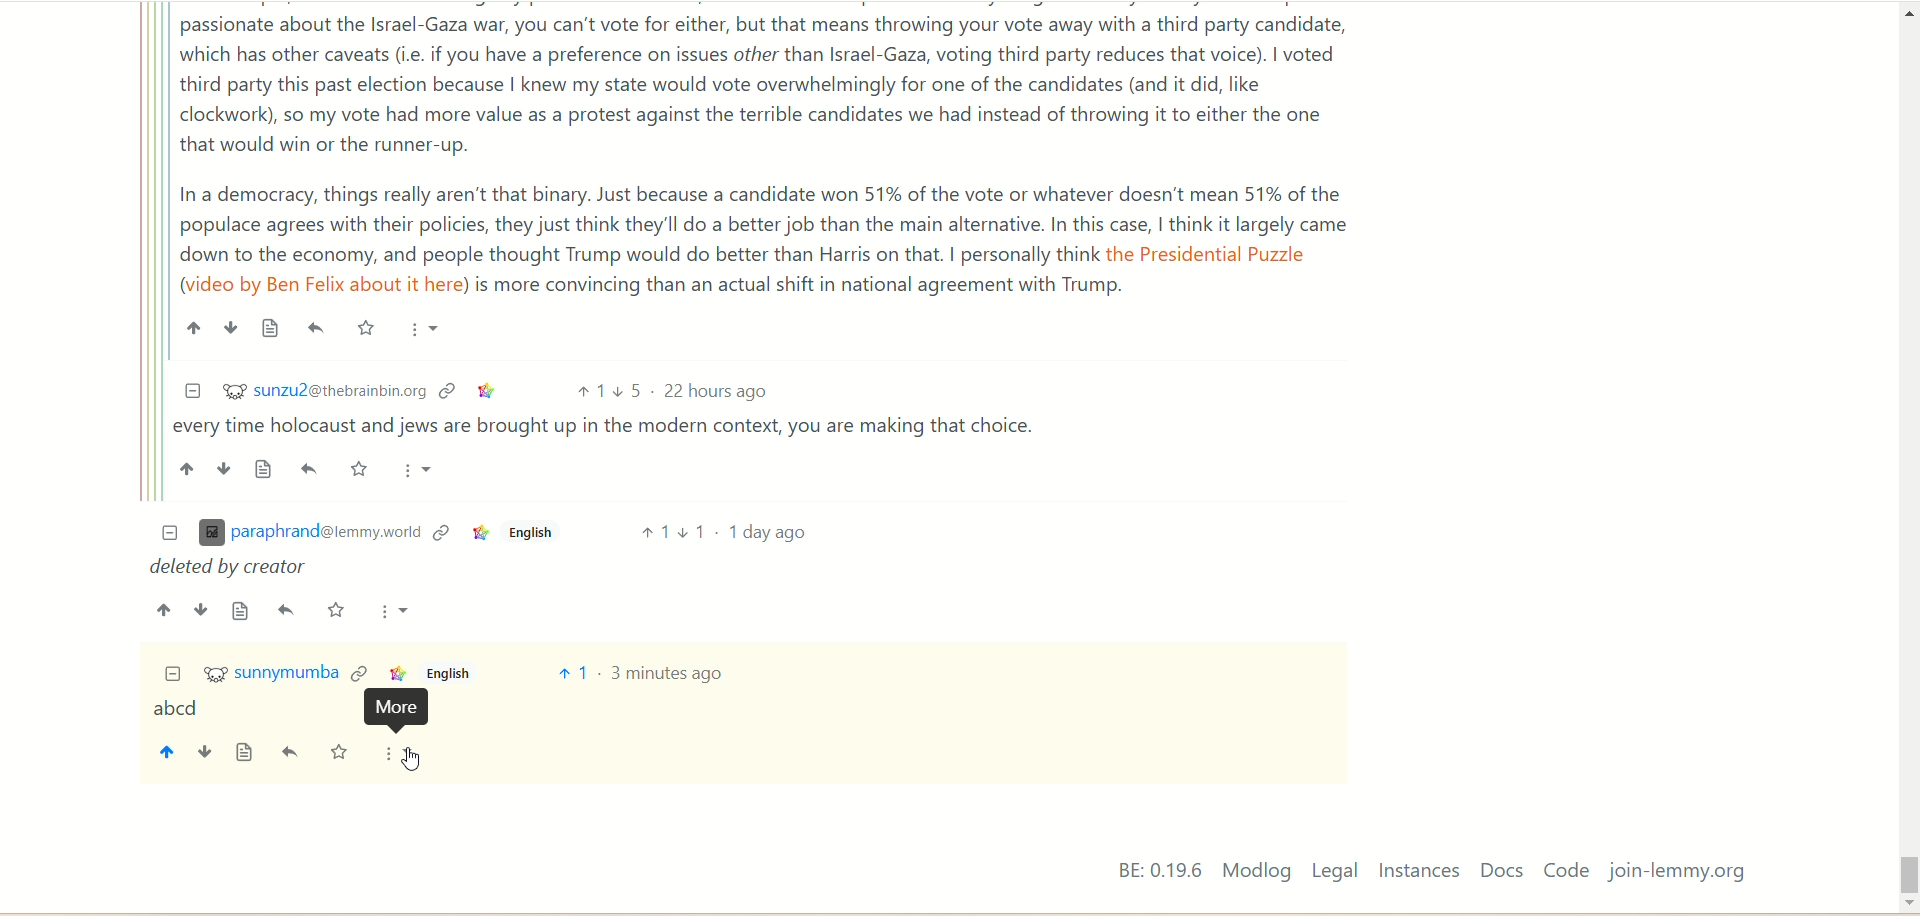 The width and height of the screenshot is (1920, 916). Describe the element at coordinates (628, 391) in the screenshot. I see `Downvote 5` at that location.